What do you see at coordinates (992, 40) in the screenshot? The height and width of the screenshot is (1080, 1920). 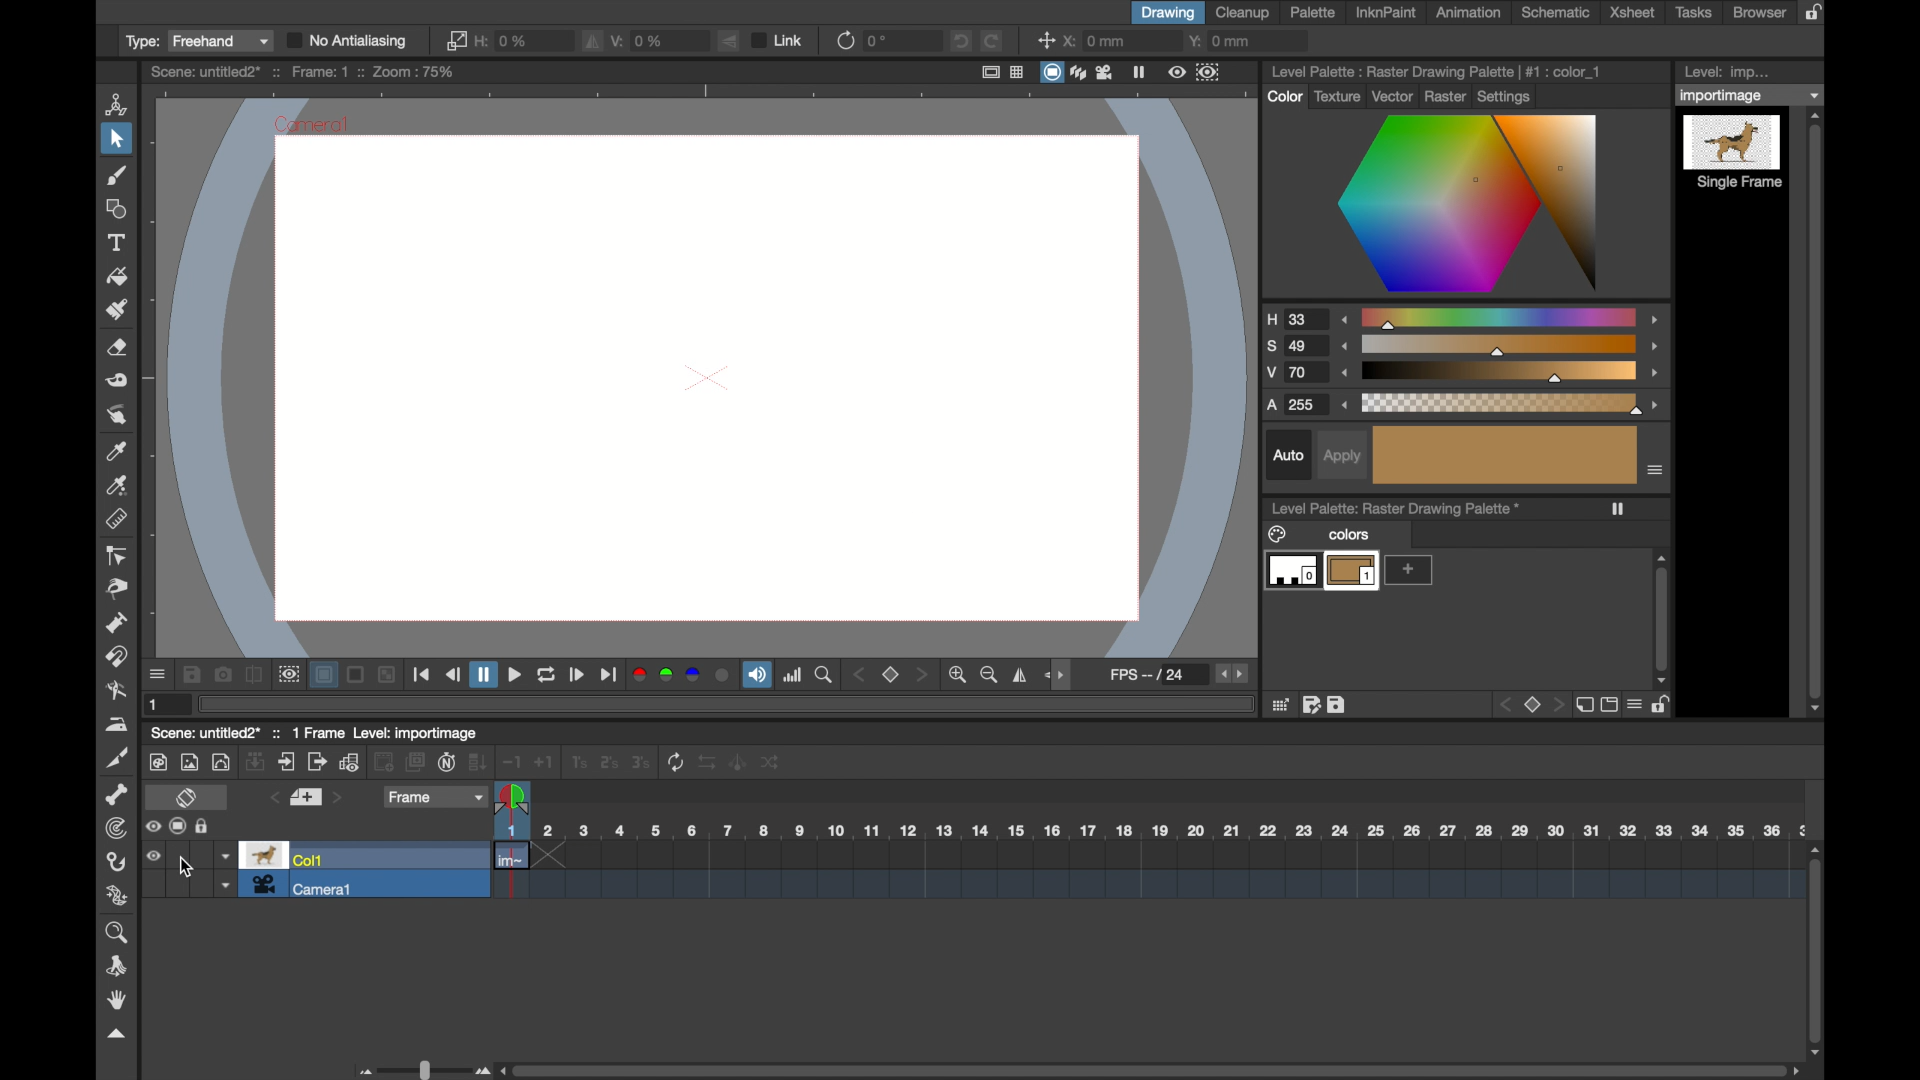 I see `redo` at bounding box center [992, 40].